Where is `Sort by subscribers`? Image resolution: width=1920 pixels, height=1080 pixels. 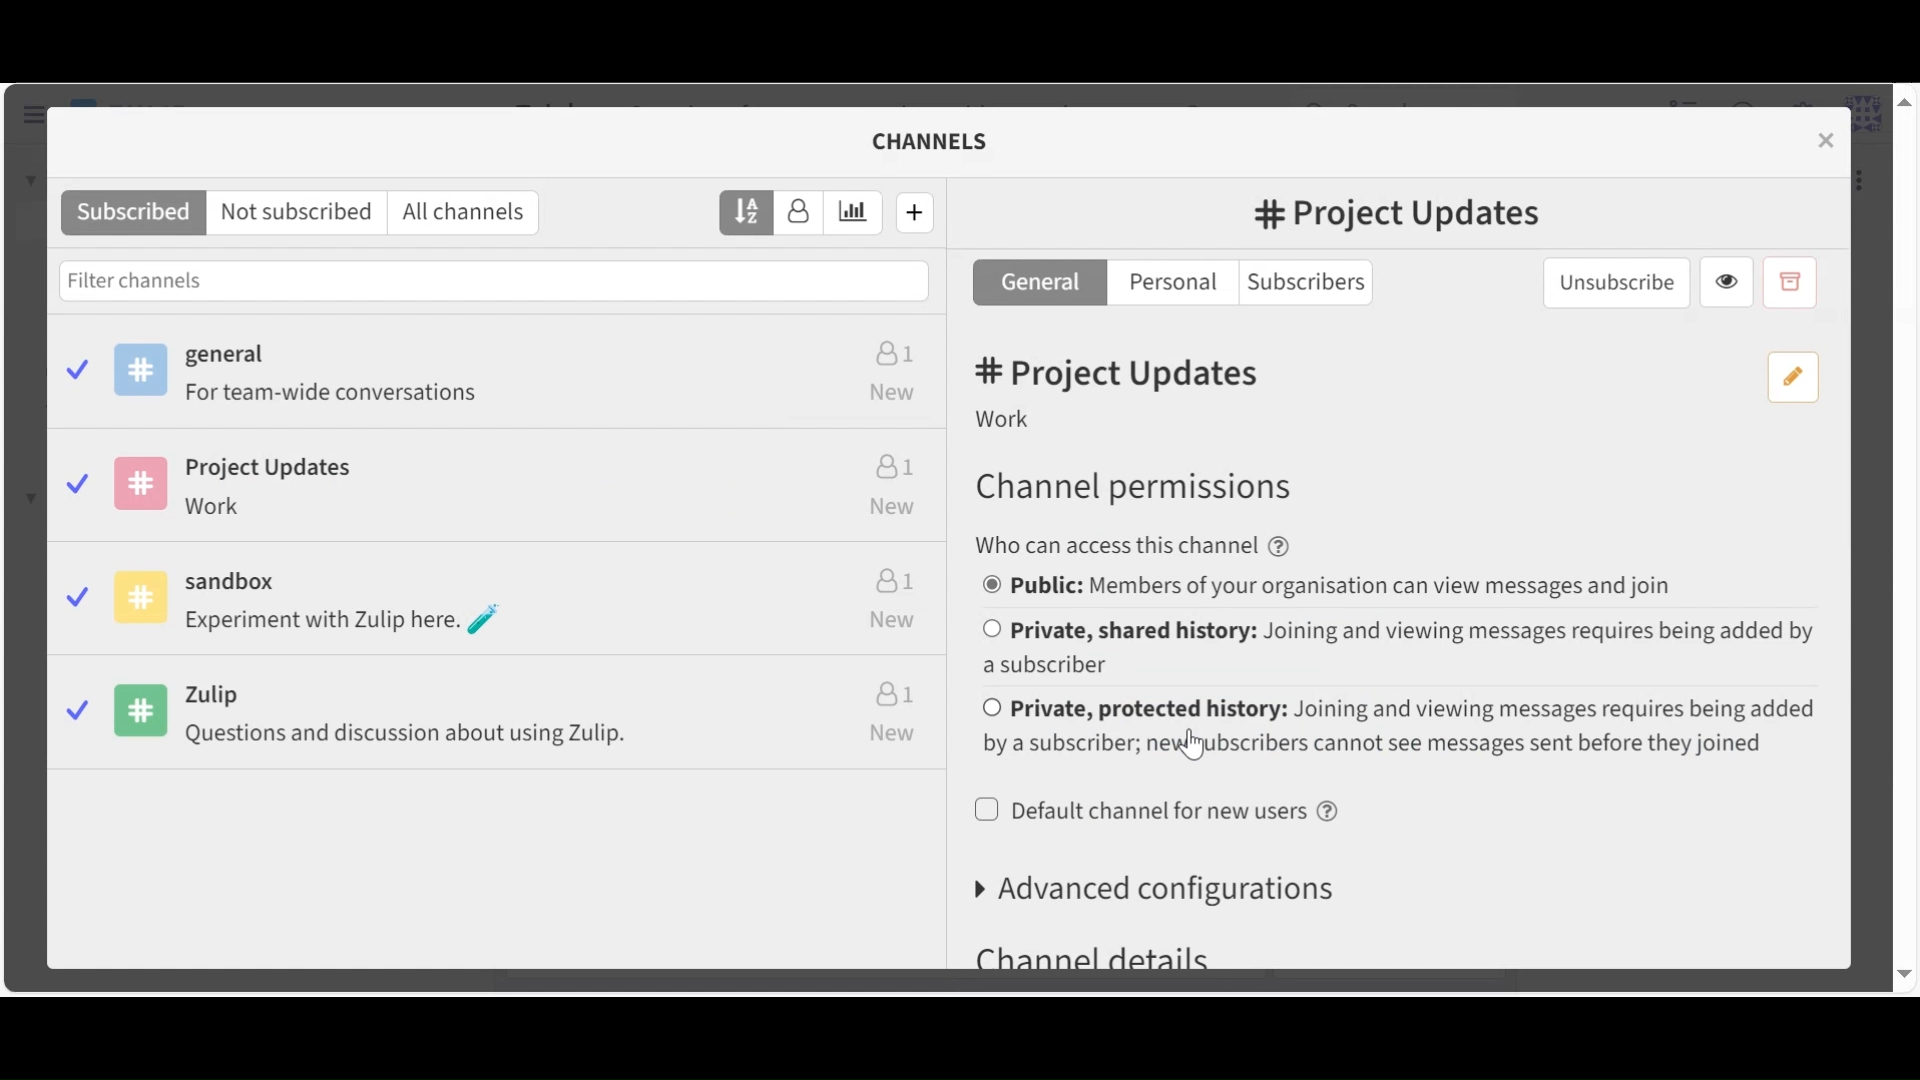 Sort by subscribers is located at coordinates (811, 211).